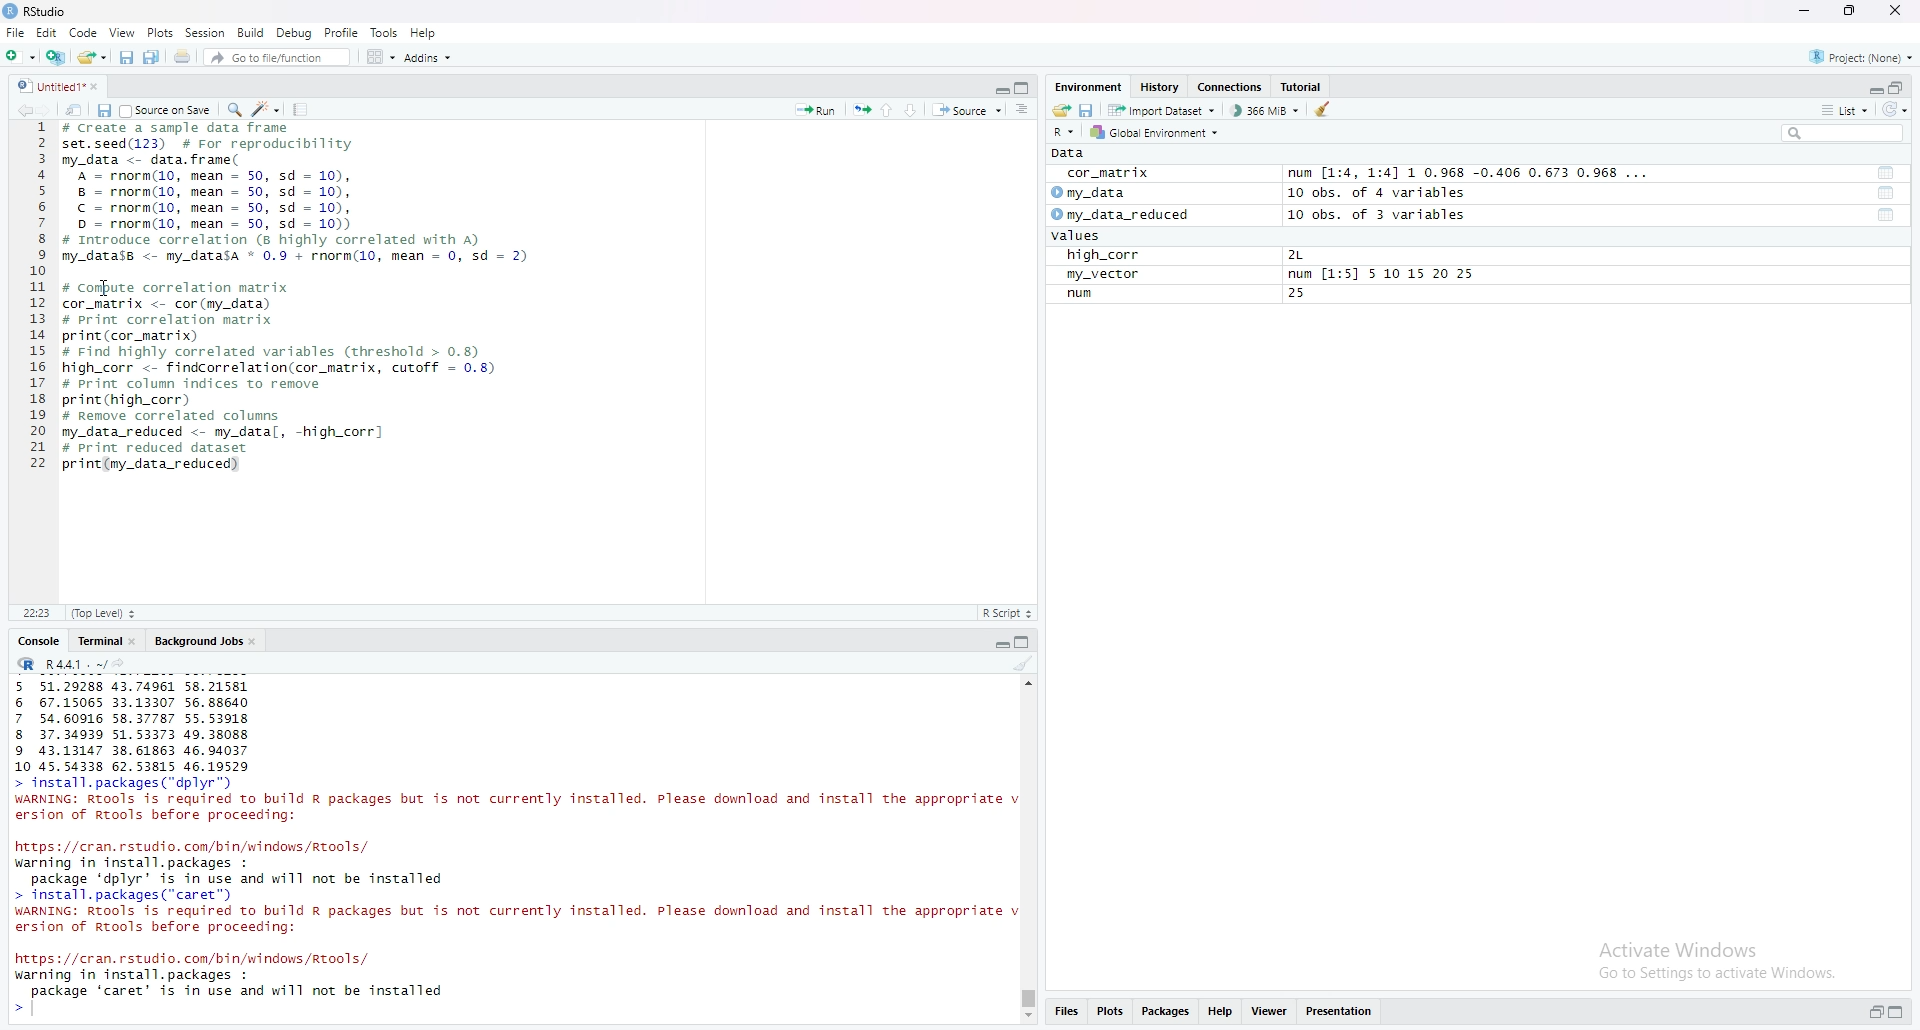  What do you see at coordinates (1304, 87) in the screenshot?
I see `Tutorial` at bounding box center [1304, 87].